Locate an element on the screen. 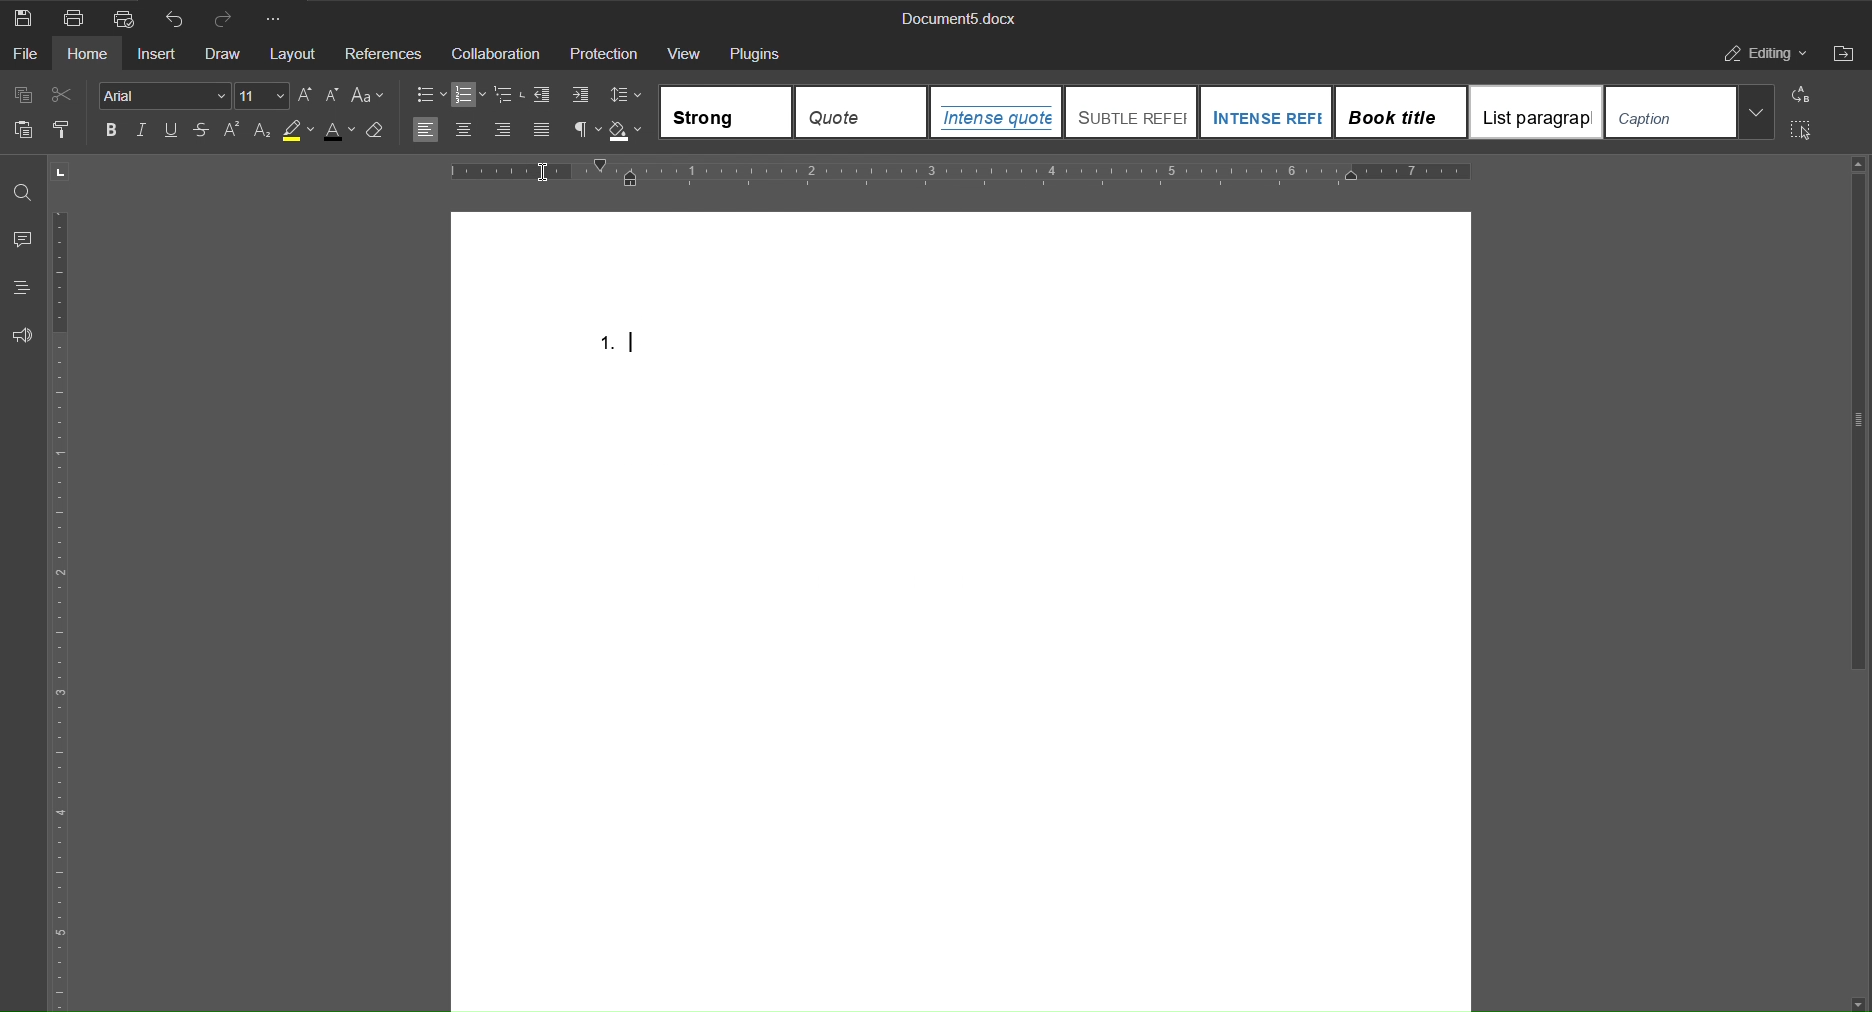  Headings is located at coordinates (21, 286).